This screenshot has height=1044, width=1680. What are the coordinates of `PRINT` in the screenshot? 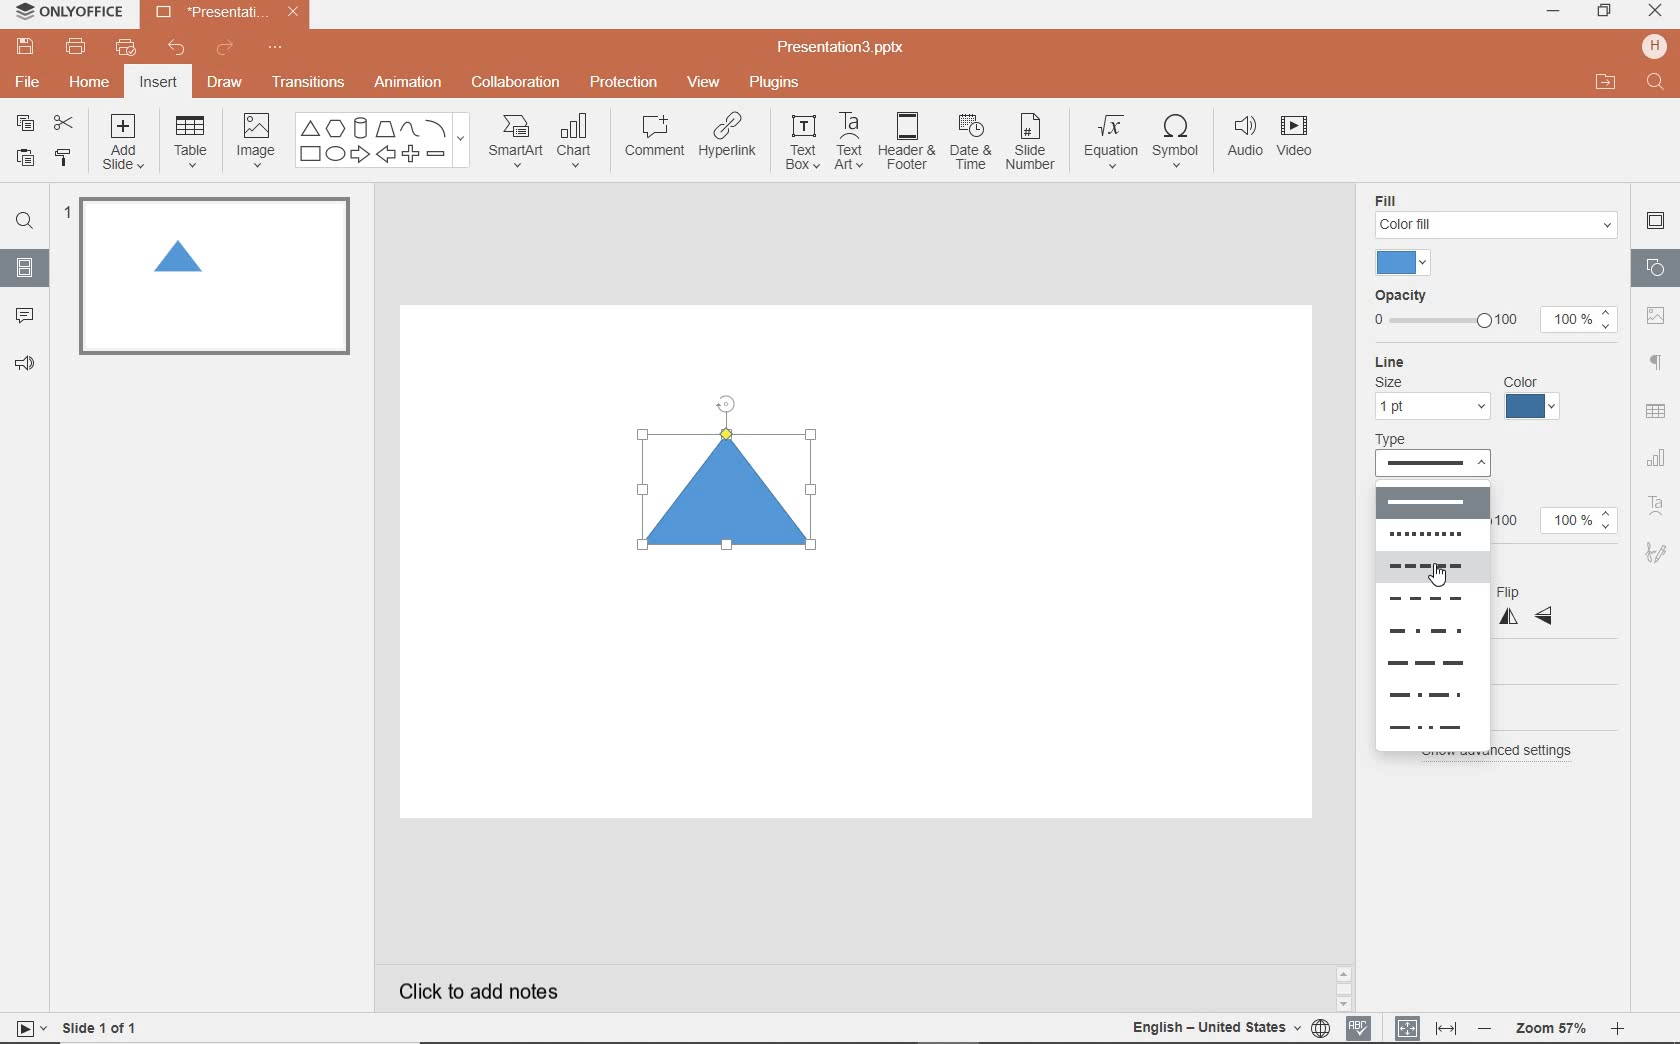 It's located at (75, 48).